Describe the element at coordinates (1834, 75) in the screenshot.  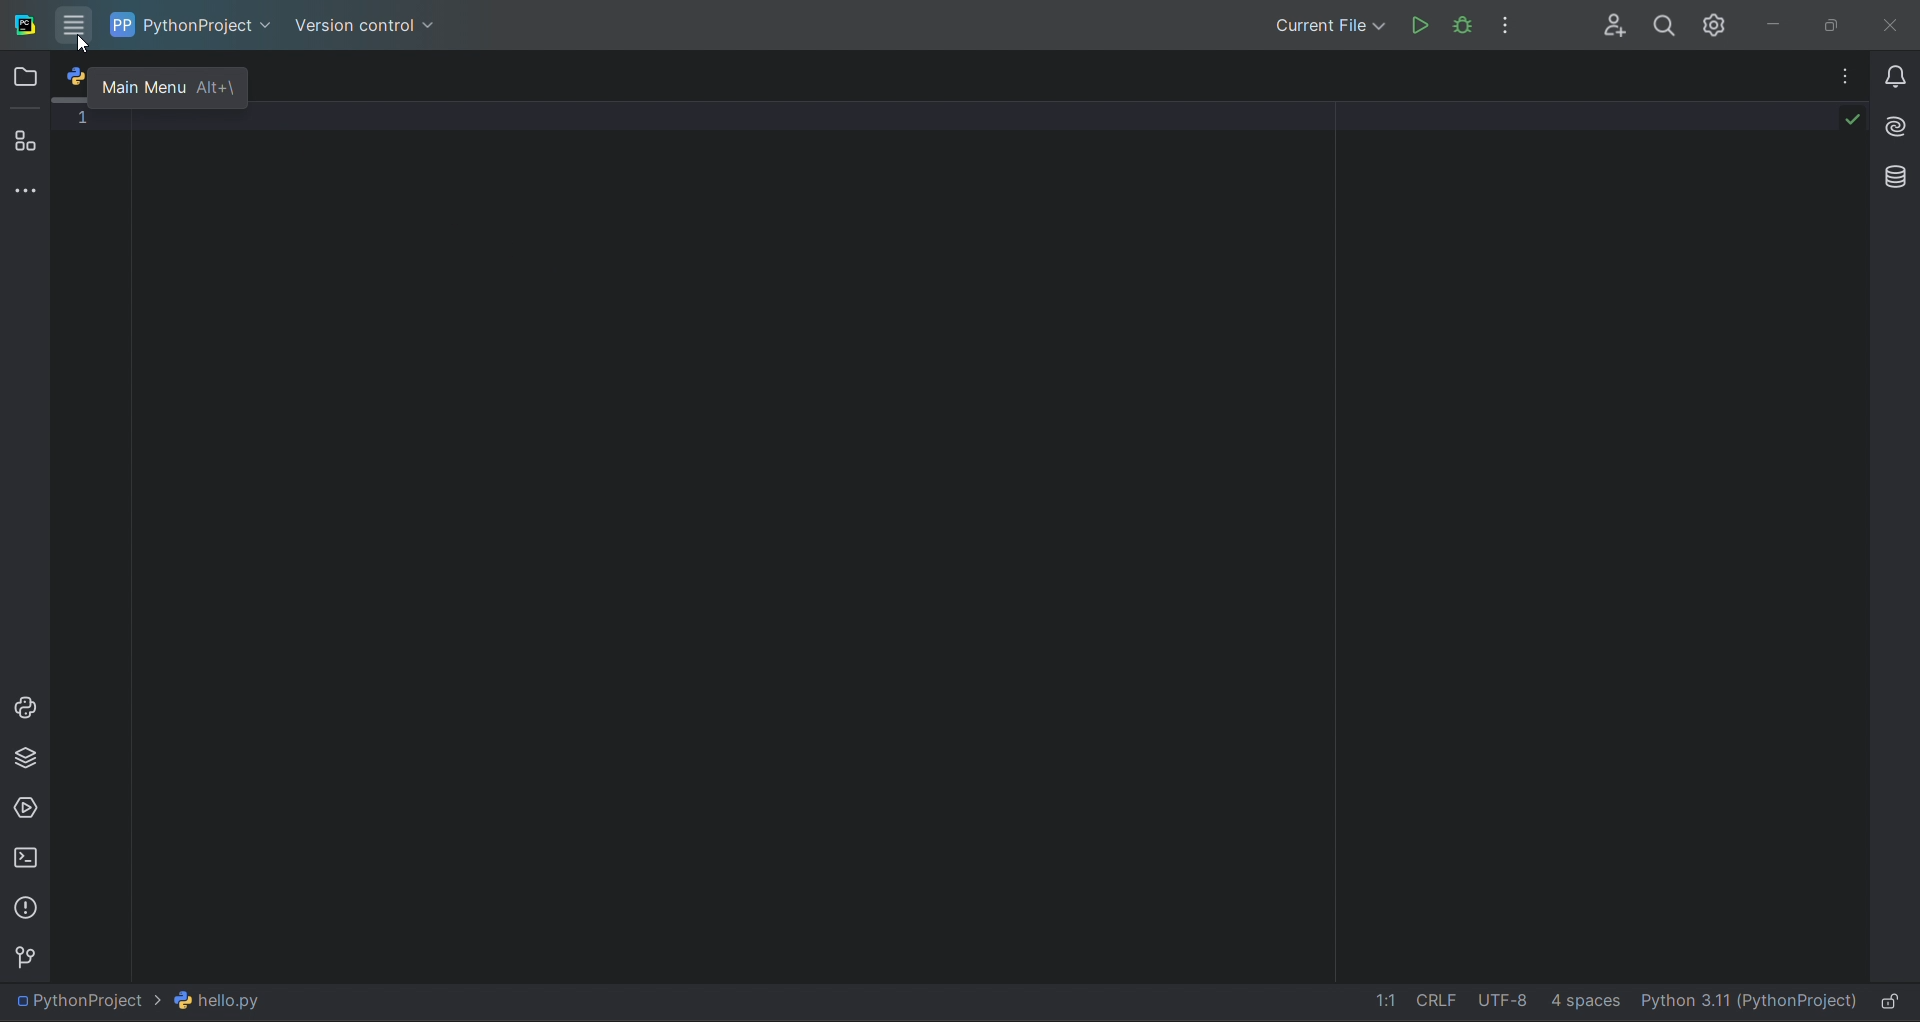
I see `options` at that location.